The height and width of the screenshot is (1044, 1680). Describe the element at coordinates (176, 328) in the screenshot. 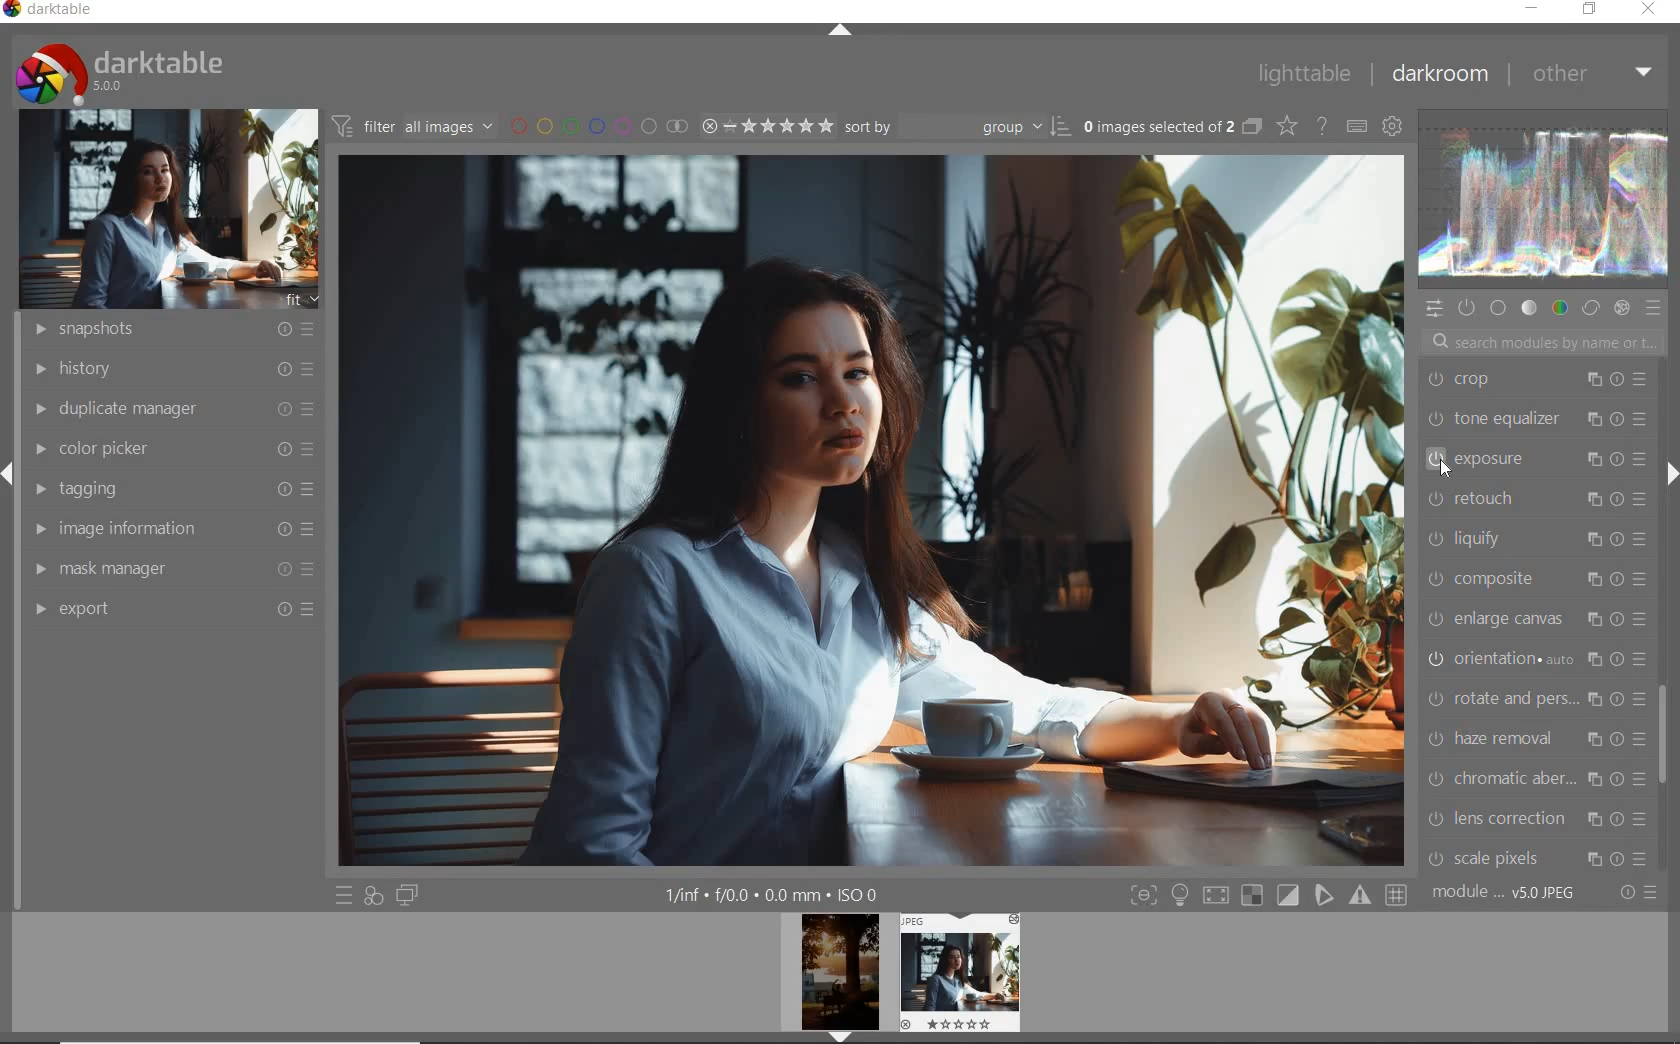

I see `SNAPSHOTS` at that location.